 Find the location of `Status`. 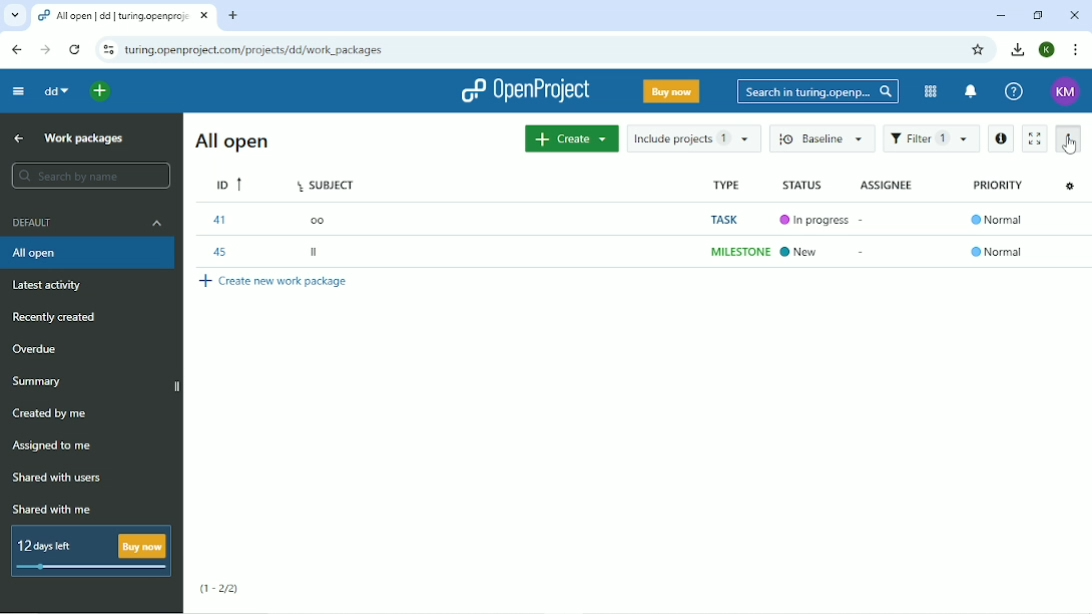

Status is located at coordinates (802, 186).